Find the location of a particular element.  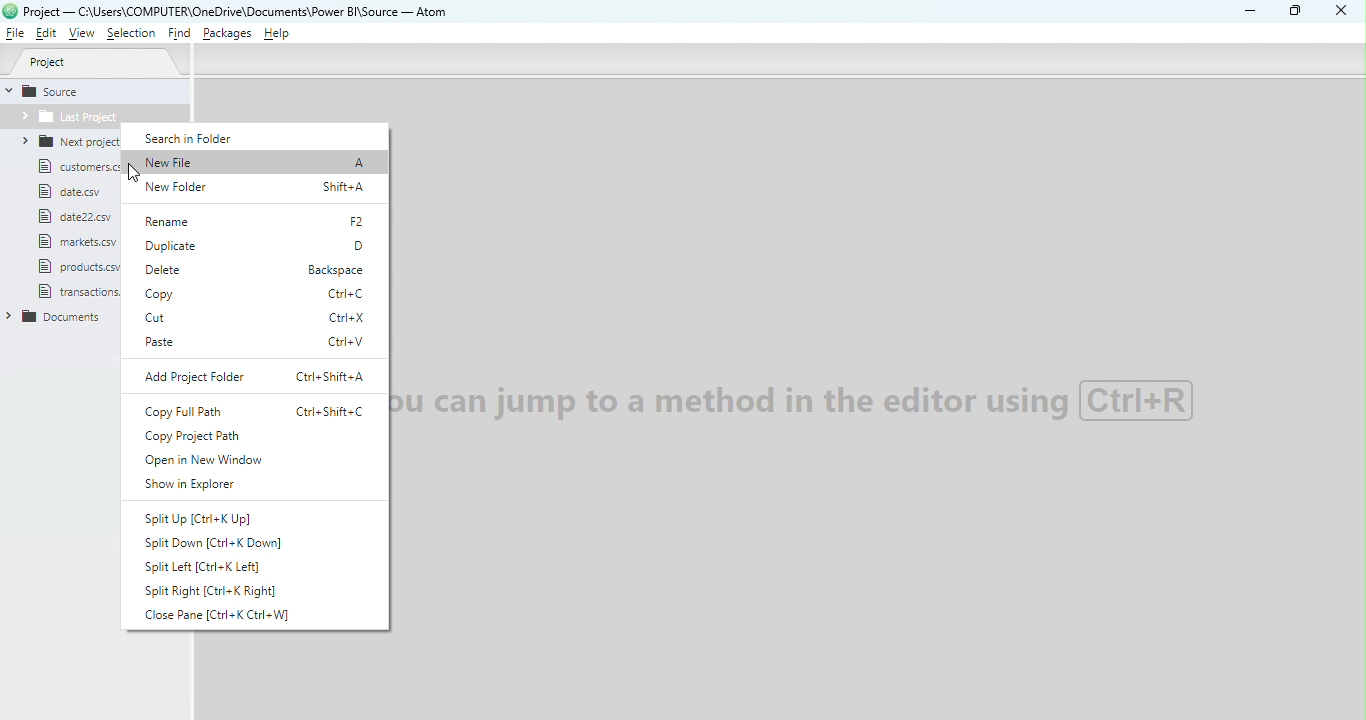

New folder is located at coordinates (265, 190).